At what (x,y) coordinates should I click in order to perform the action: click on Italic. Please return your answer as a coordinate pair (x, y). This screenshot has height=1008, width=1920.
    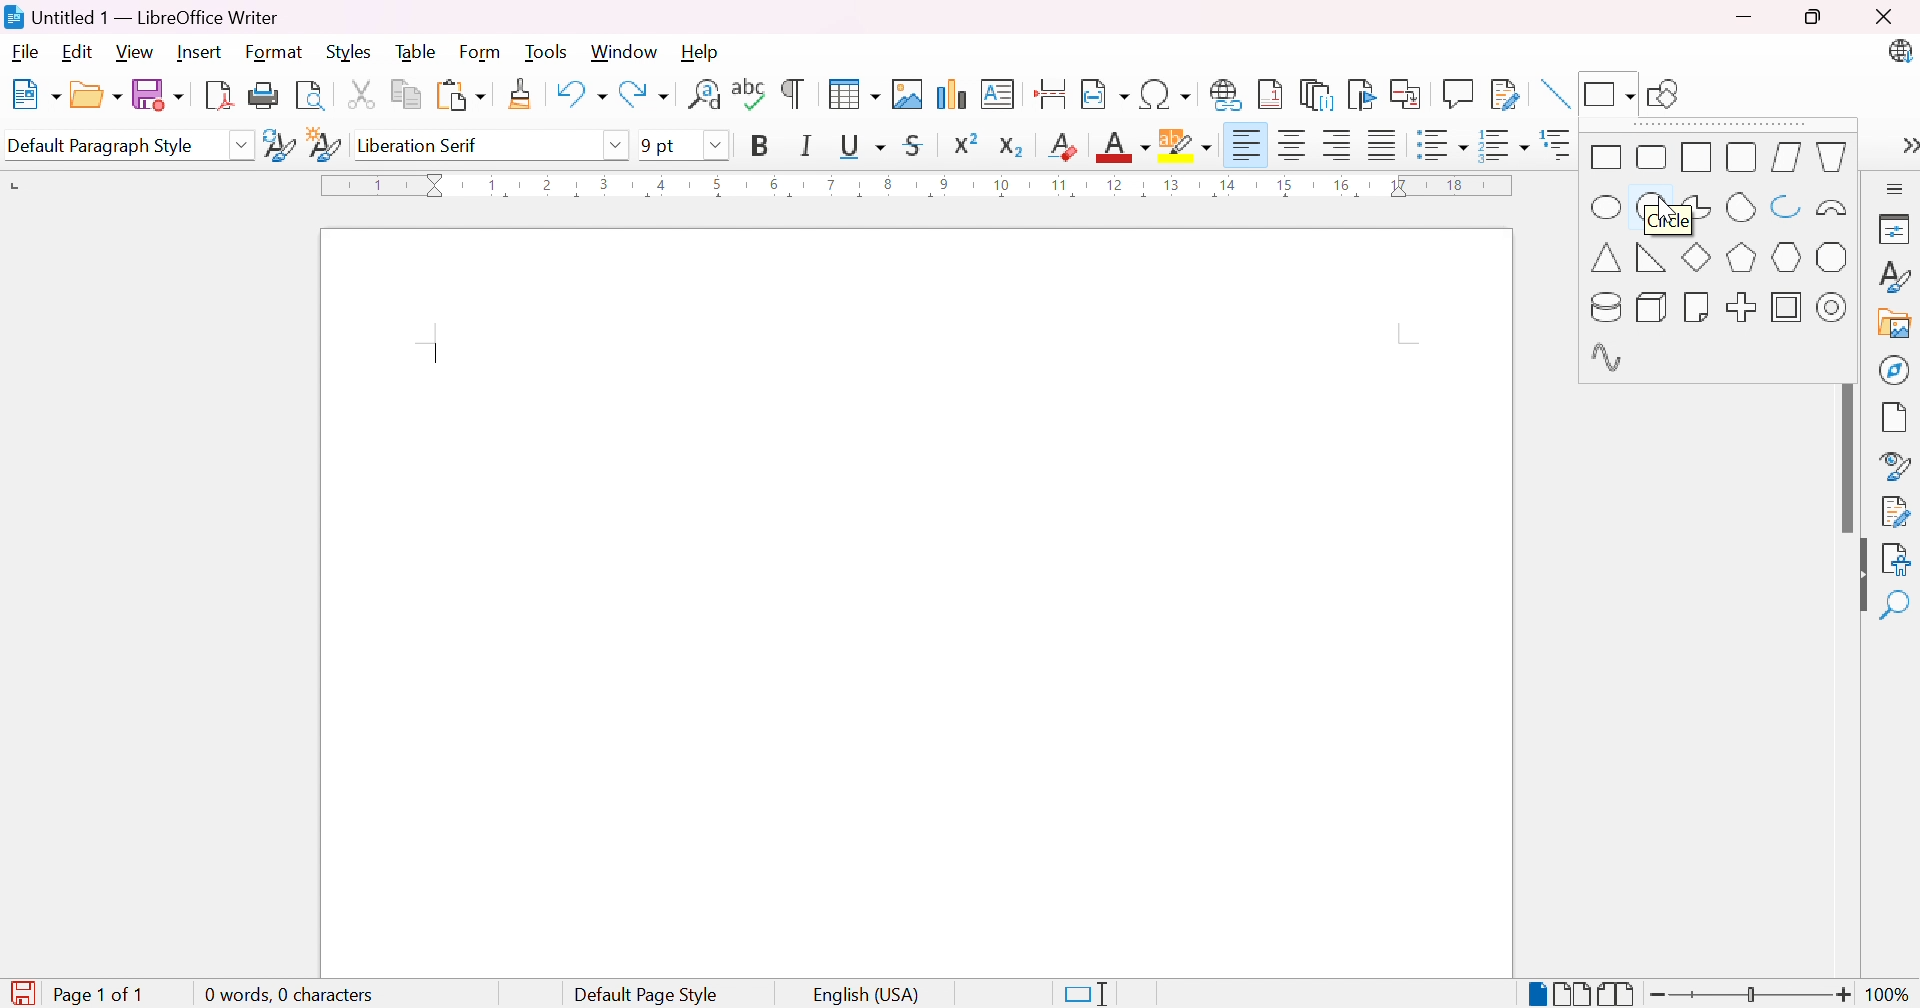
    Looking at the image, I should click on (805, 145).